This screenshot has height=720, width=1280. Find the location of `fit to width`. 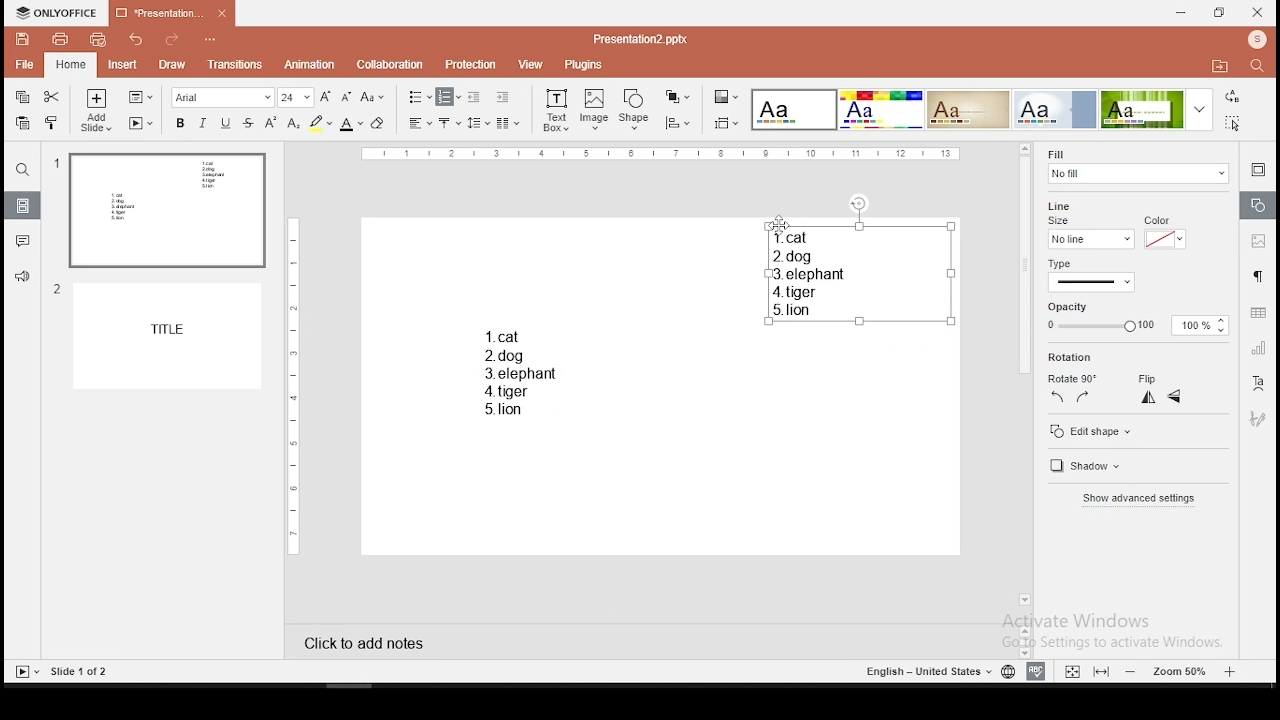

fit to width is located at coordinates (1102, 672).